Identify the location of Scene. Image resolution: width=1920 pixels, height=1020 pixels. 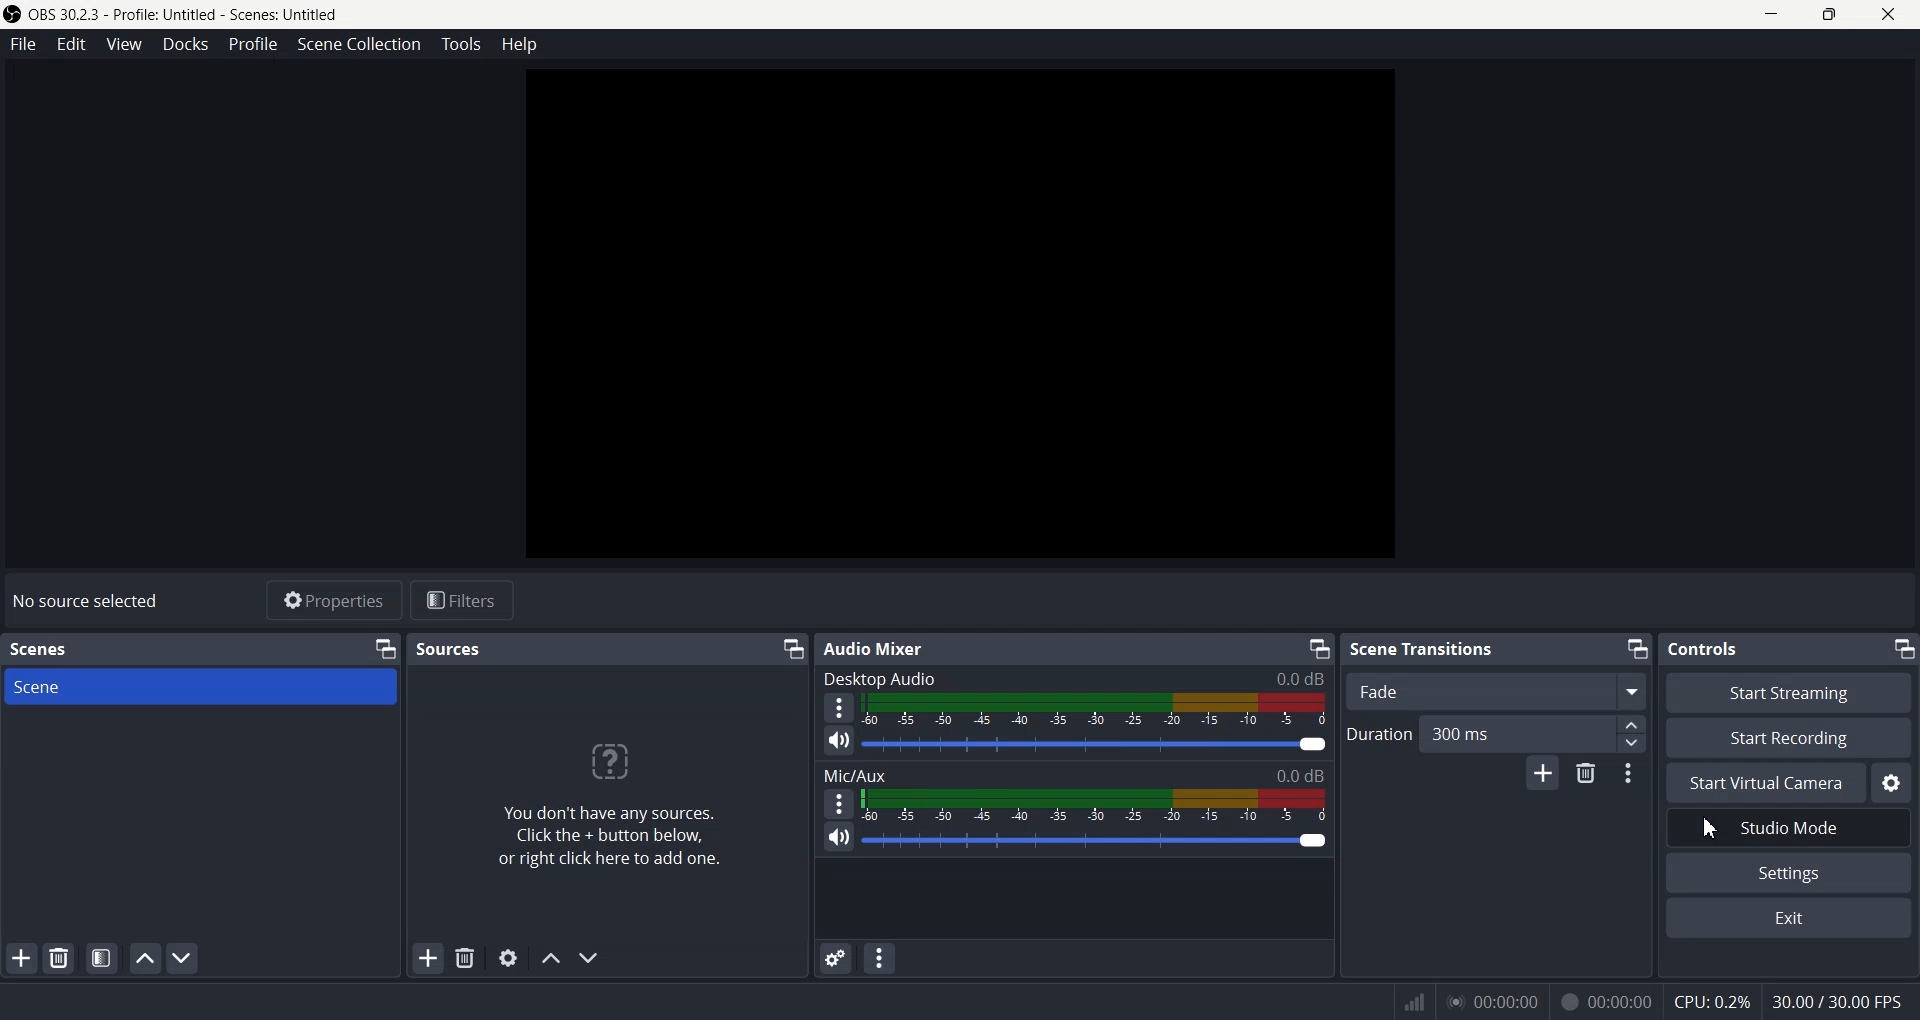
(200, 687).